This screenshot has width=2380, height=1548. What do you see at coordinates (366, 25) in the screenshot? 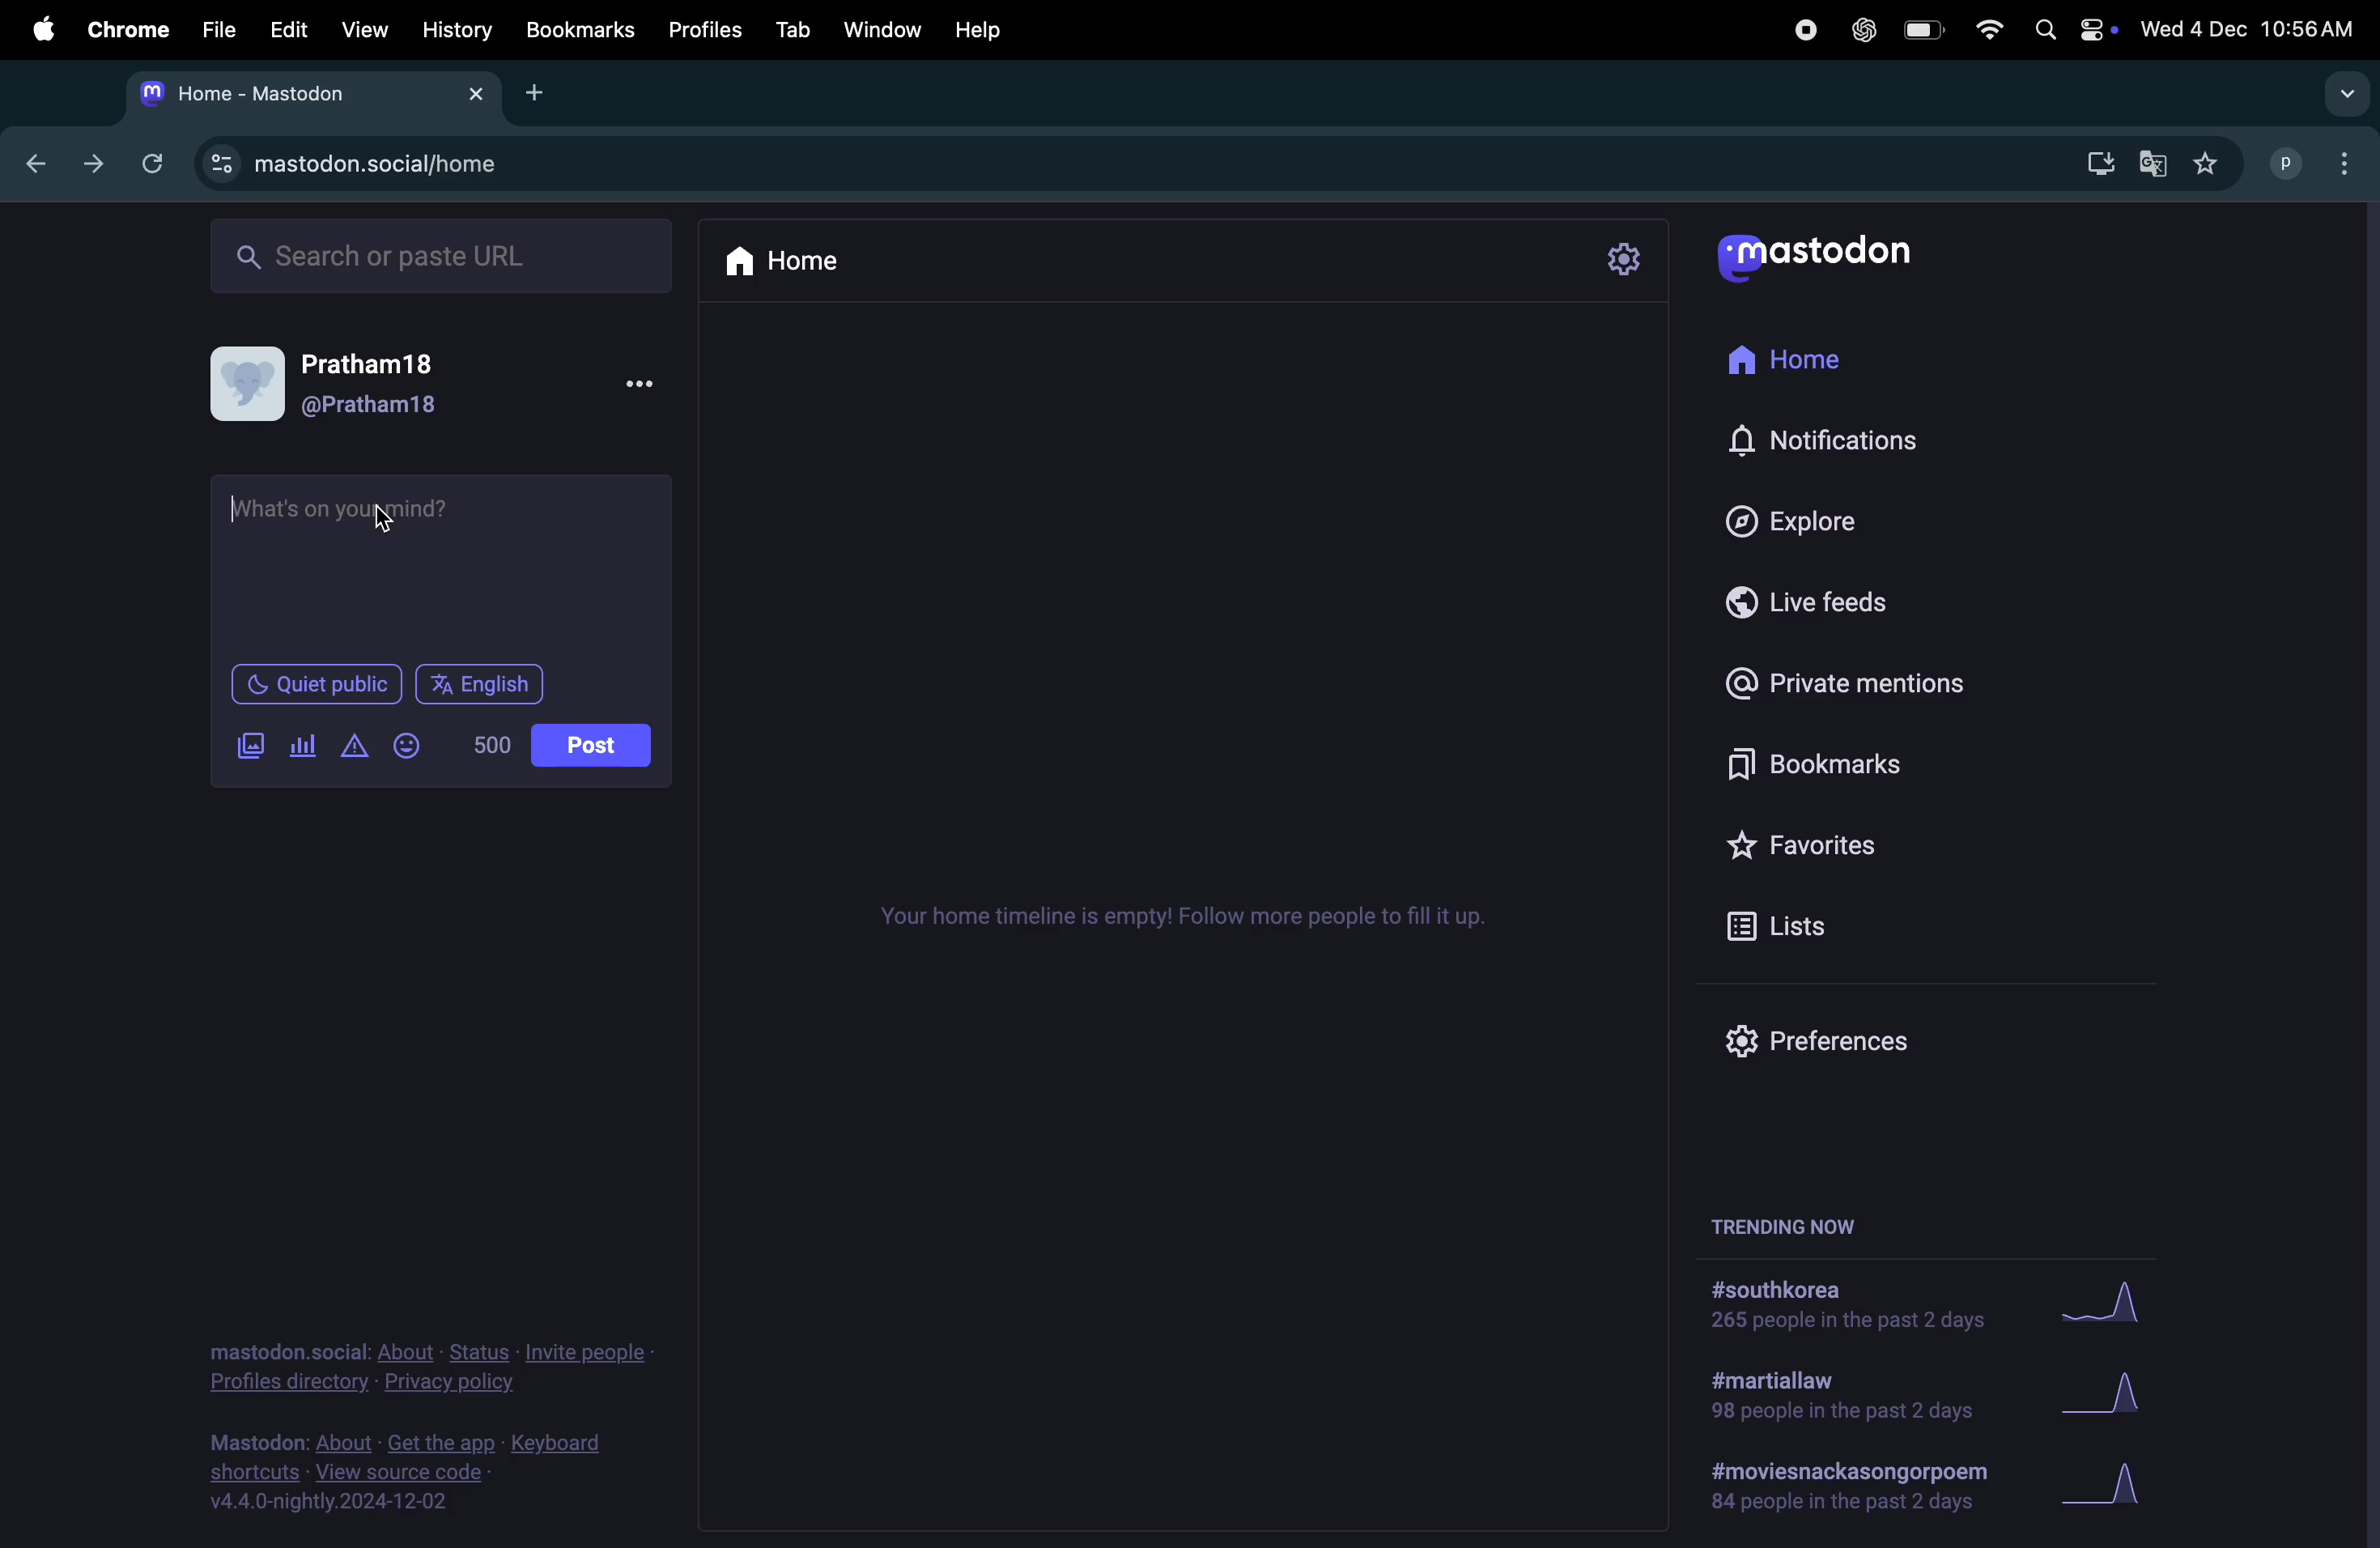
I see `View` at bounding box center [366, 25].